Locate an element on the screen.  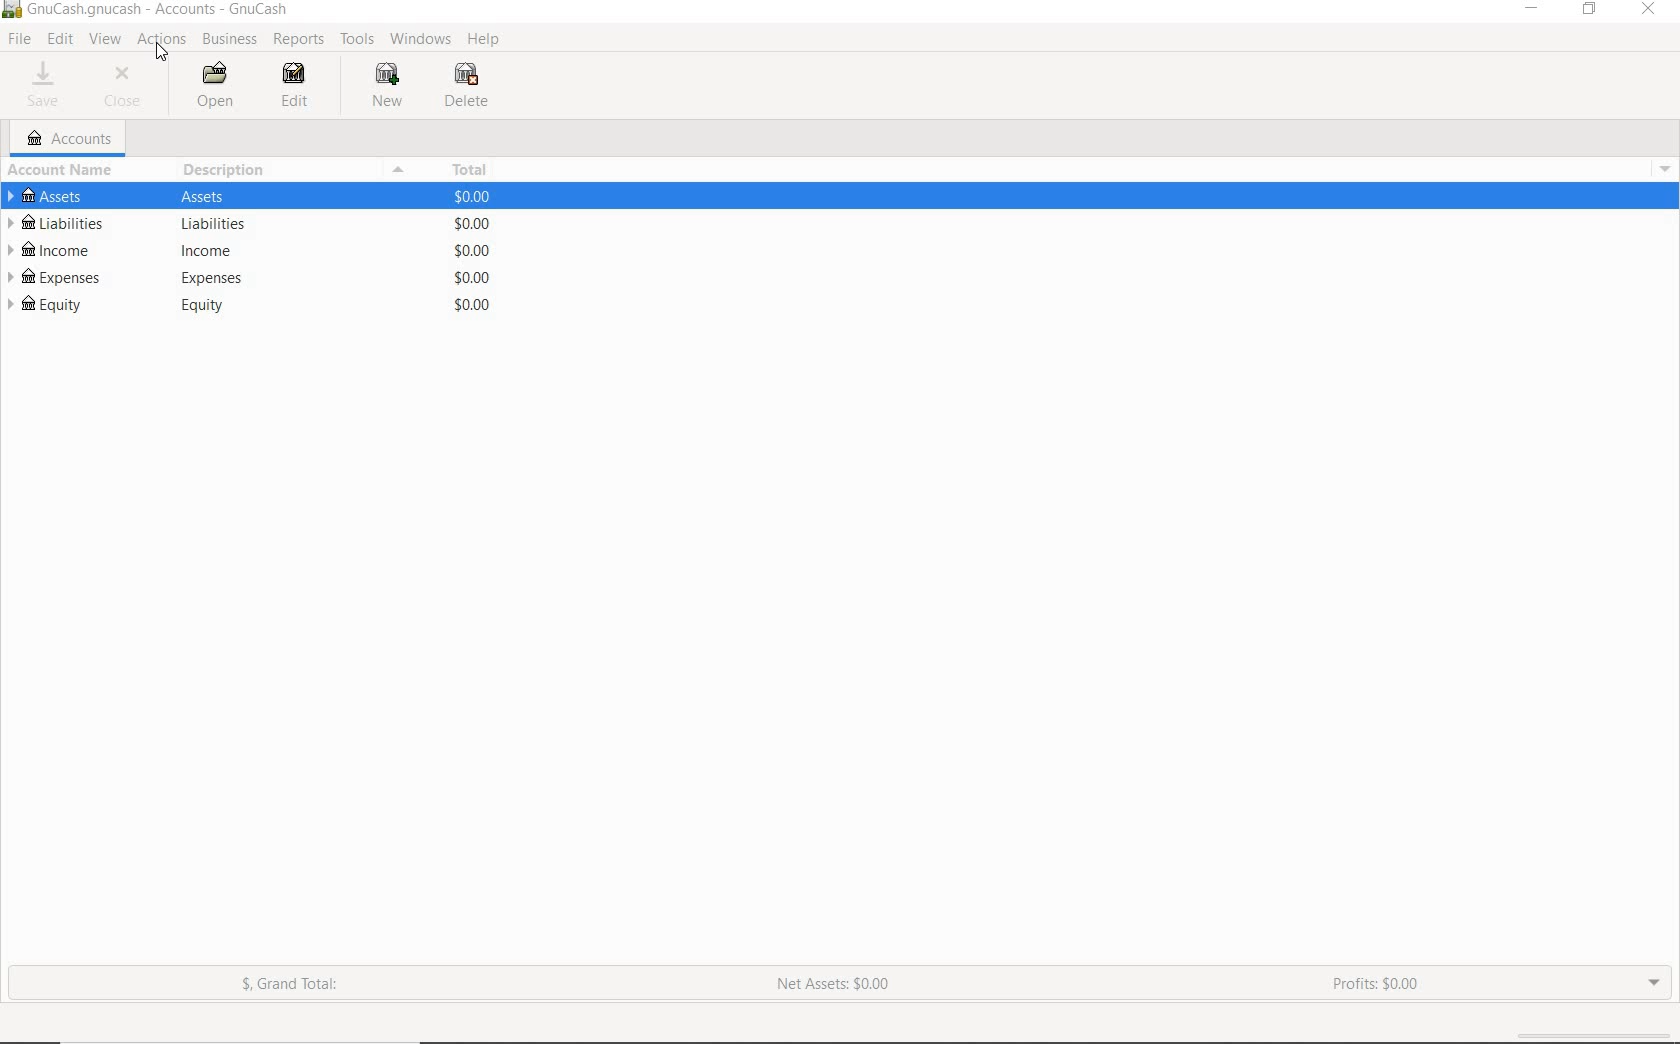
EDIT is located at coordinates (298, 87).